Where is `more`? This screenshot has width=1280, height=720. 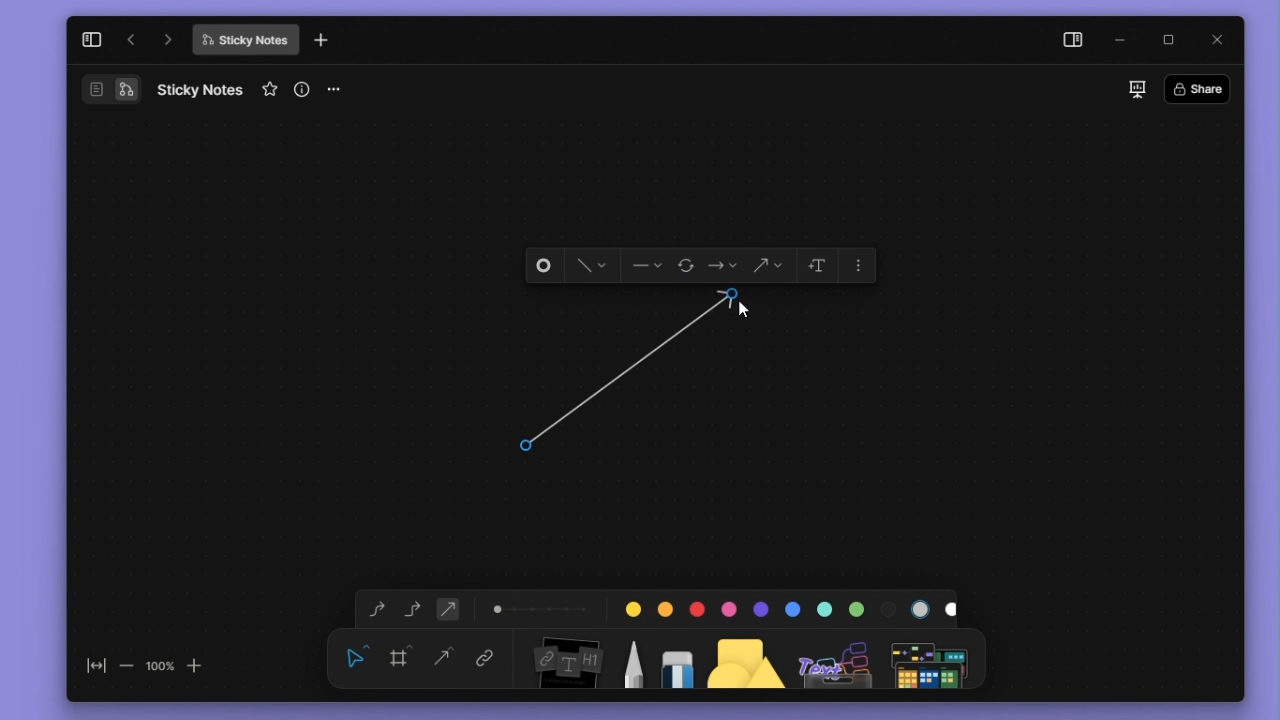
more is located at coordinates (860, 263).